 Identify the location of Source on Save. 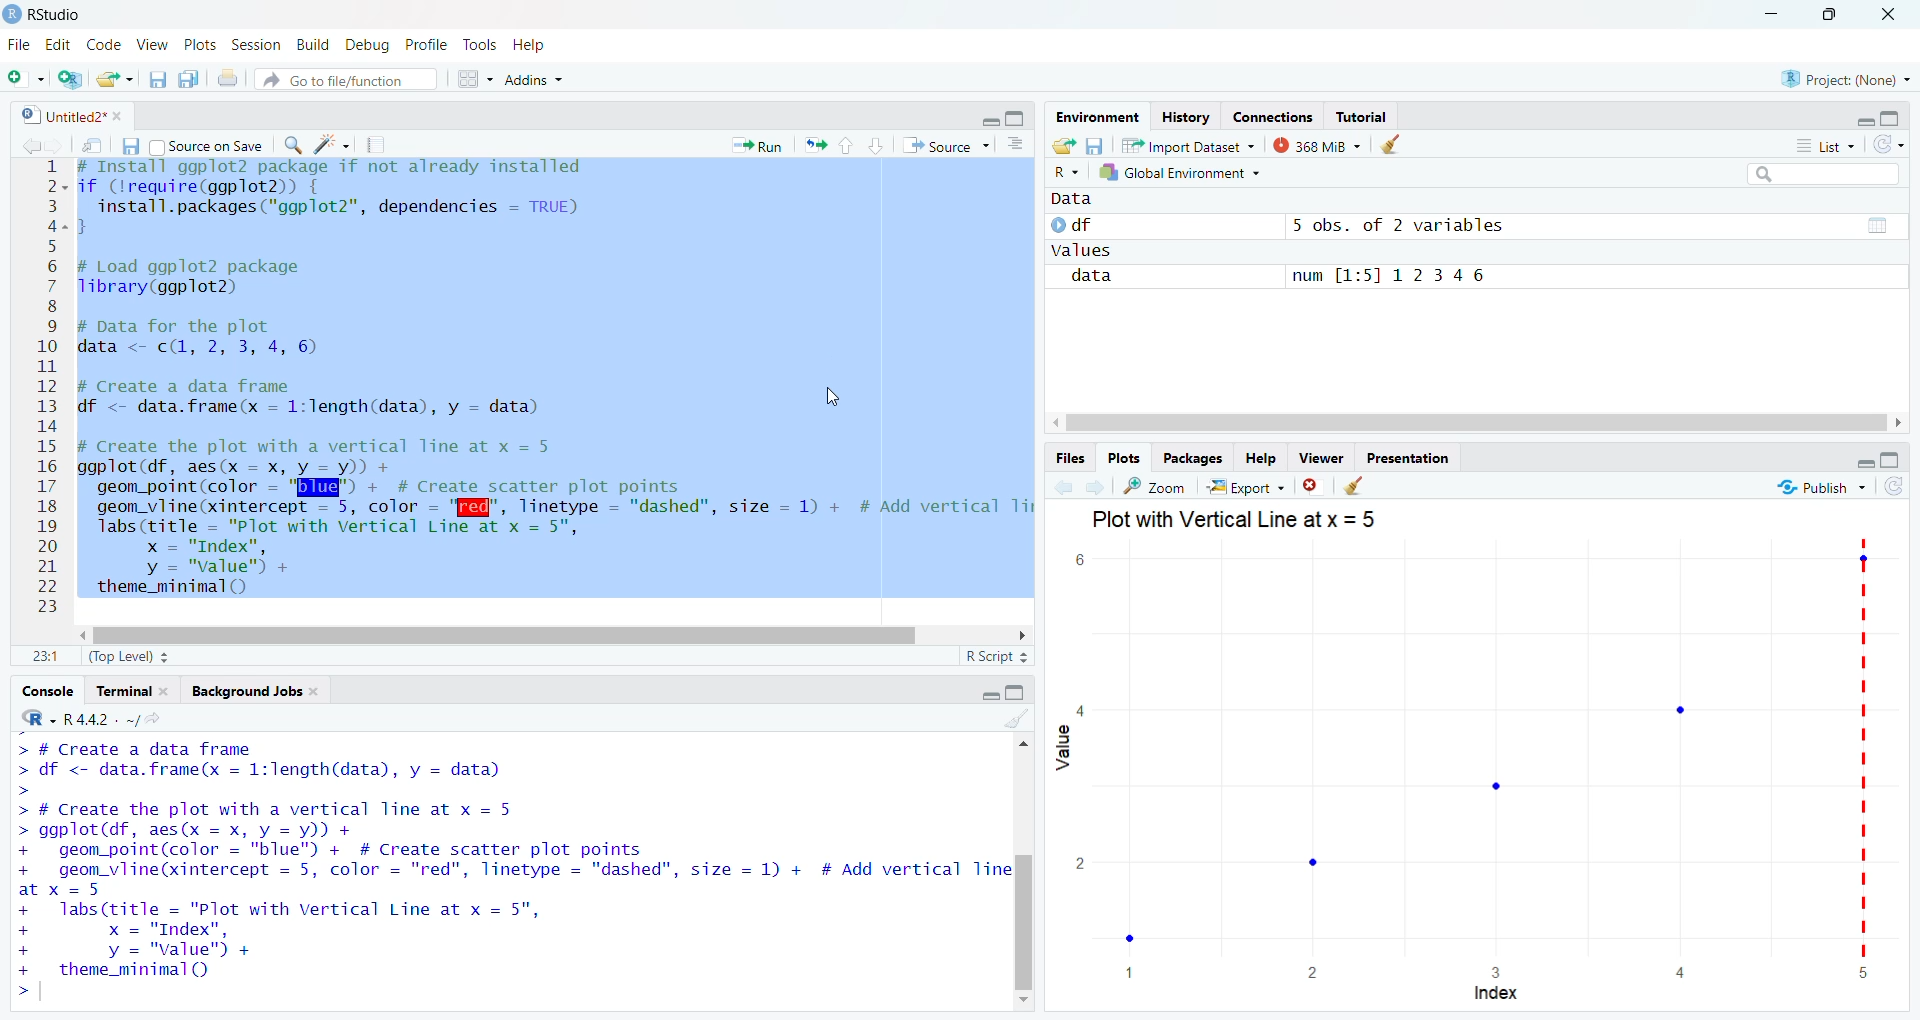
(207, 144).